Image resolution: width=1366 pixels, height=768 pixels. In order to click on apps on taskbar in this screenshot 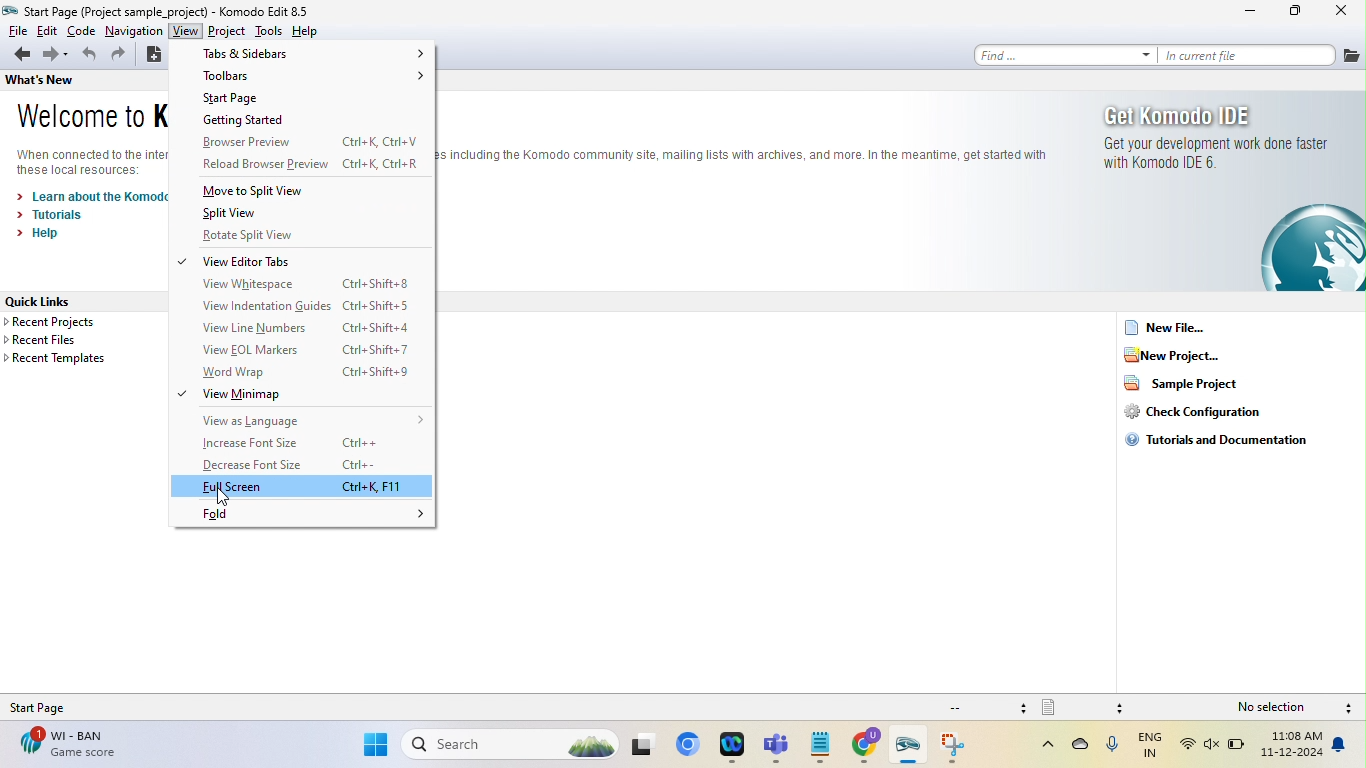, I will do `click(821, 746)`.